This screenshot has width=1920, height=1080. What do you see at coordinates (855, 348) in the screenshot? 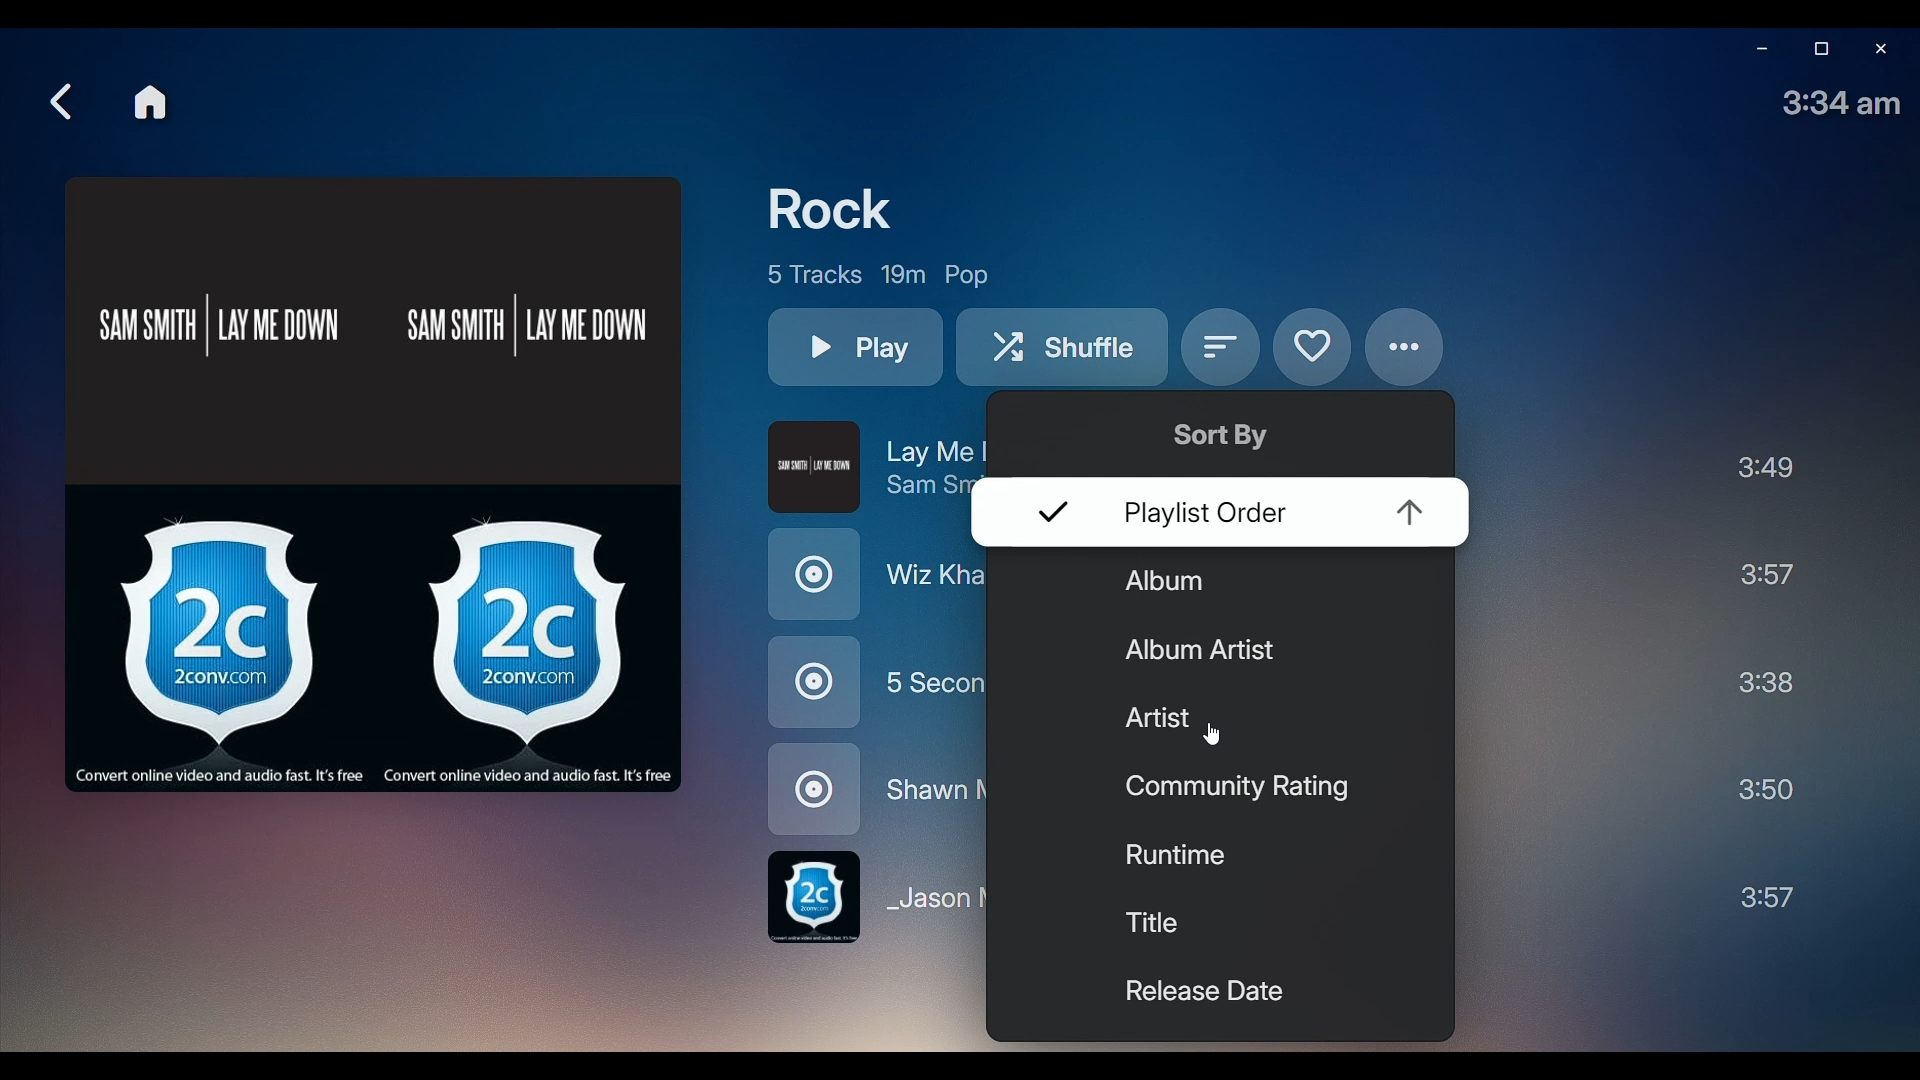
I see `Play` at bounding box center [855, 348].